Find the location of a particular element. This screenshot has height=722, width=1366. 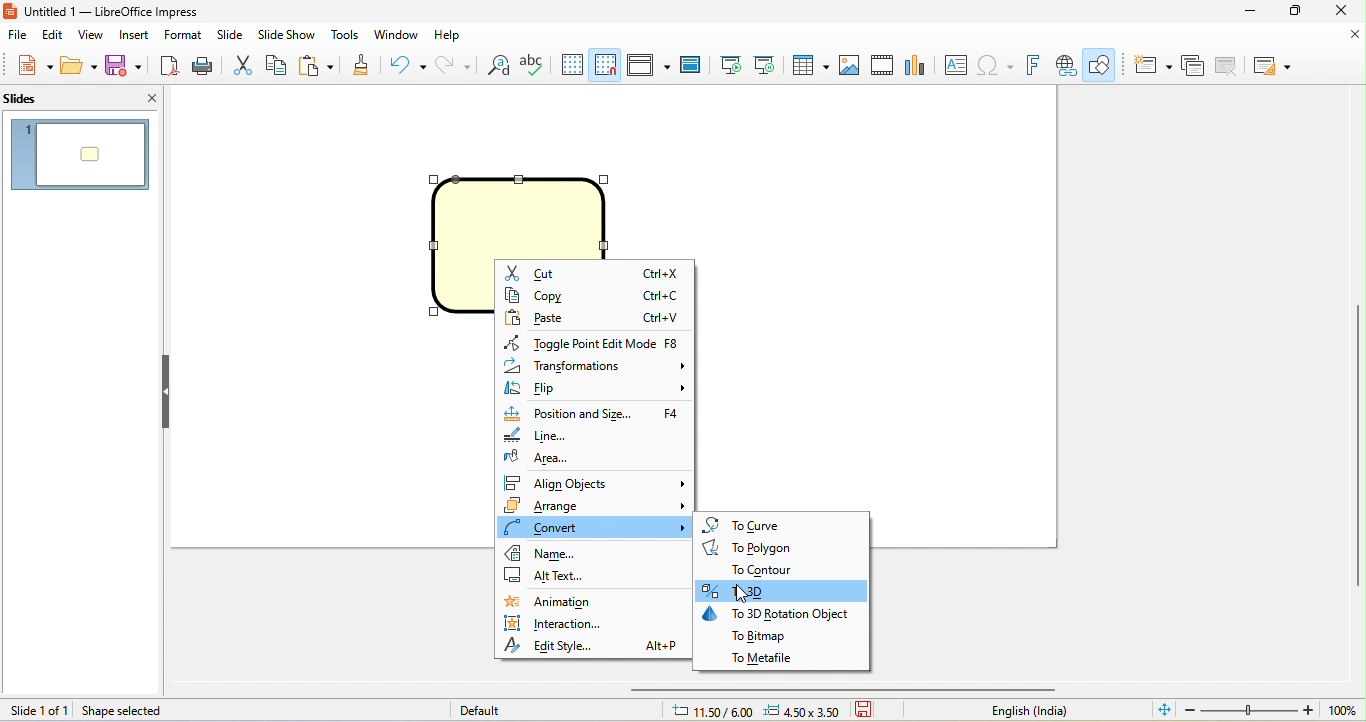

export directly as pdf is located at coordinates (170, 64).